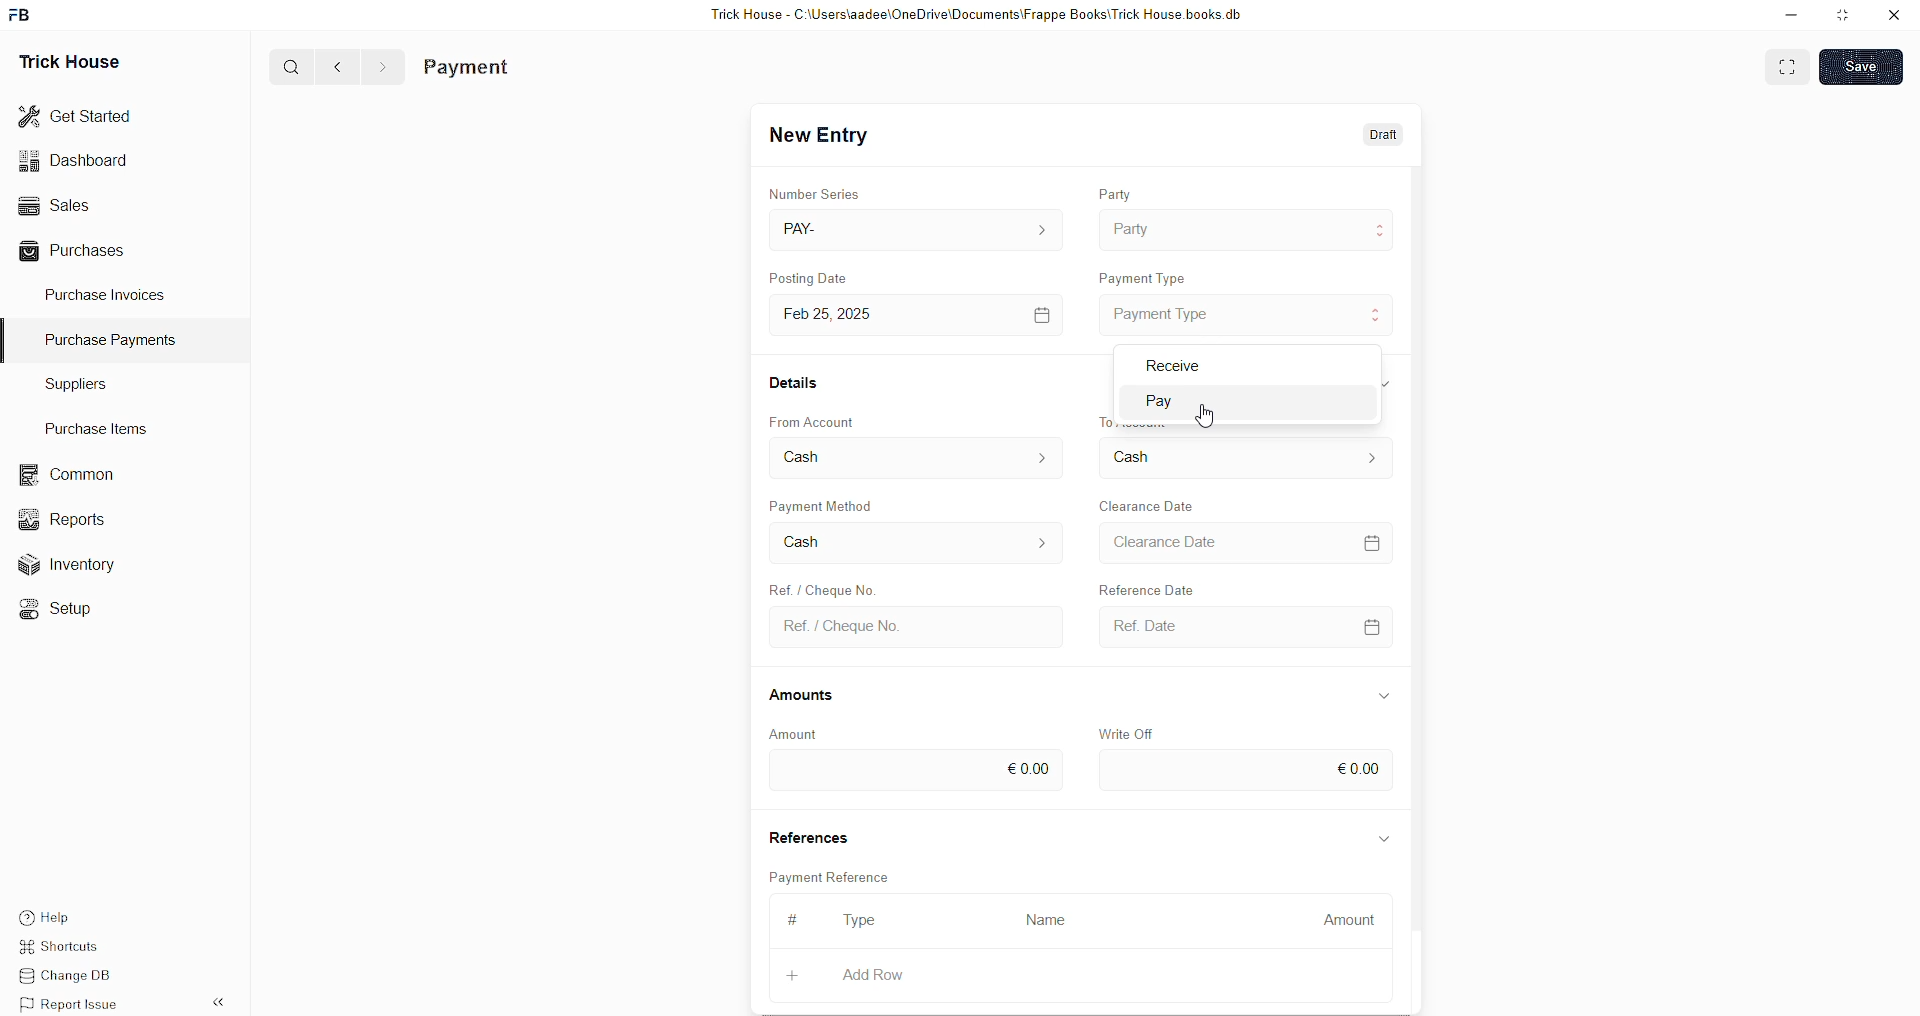 Image resolution: width=1920 pixels, height=1016 pixels. Describe the element at coordinates (1788, 15) in the screenshot. I see `minimise down` at that location.